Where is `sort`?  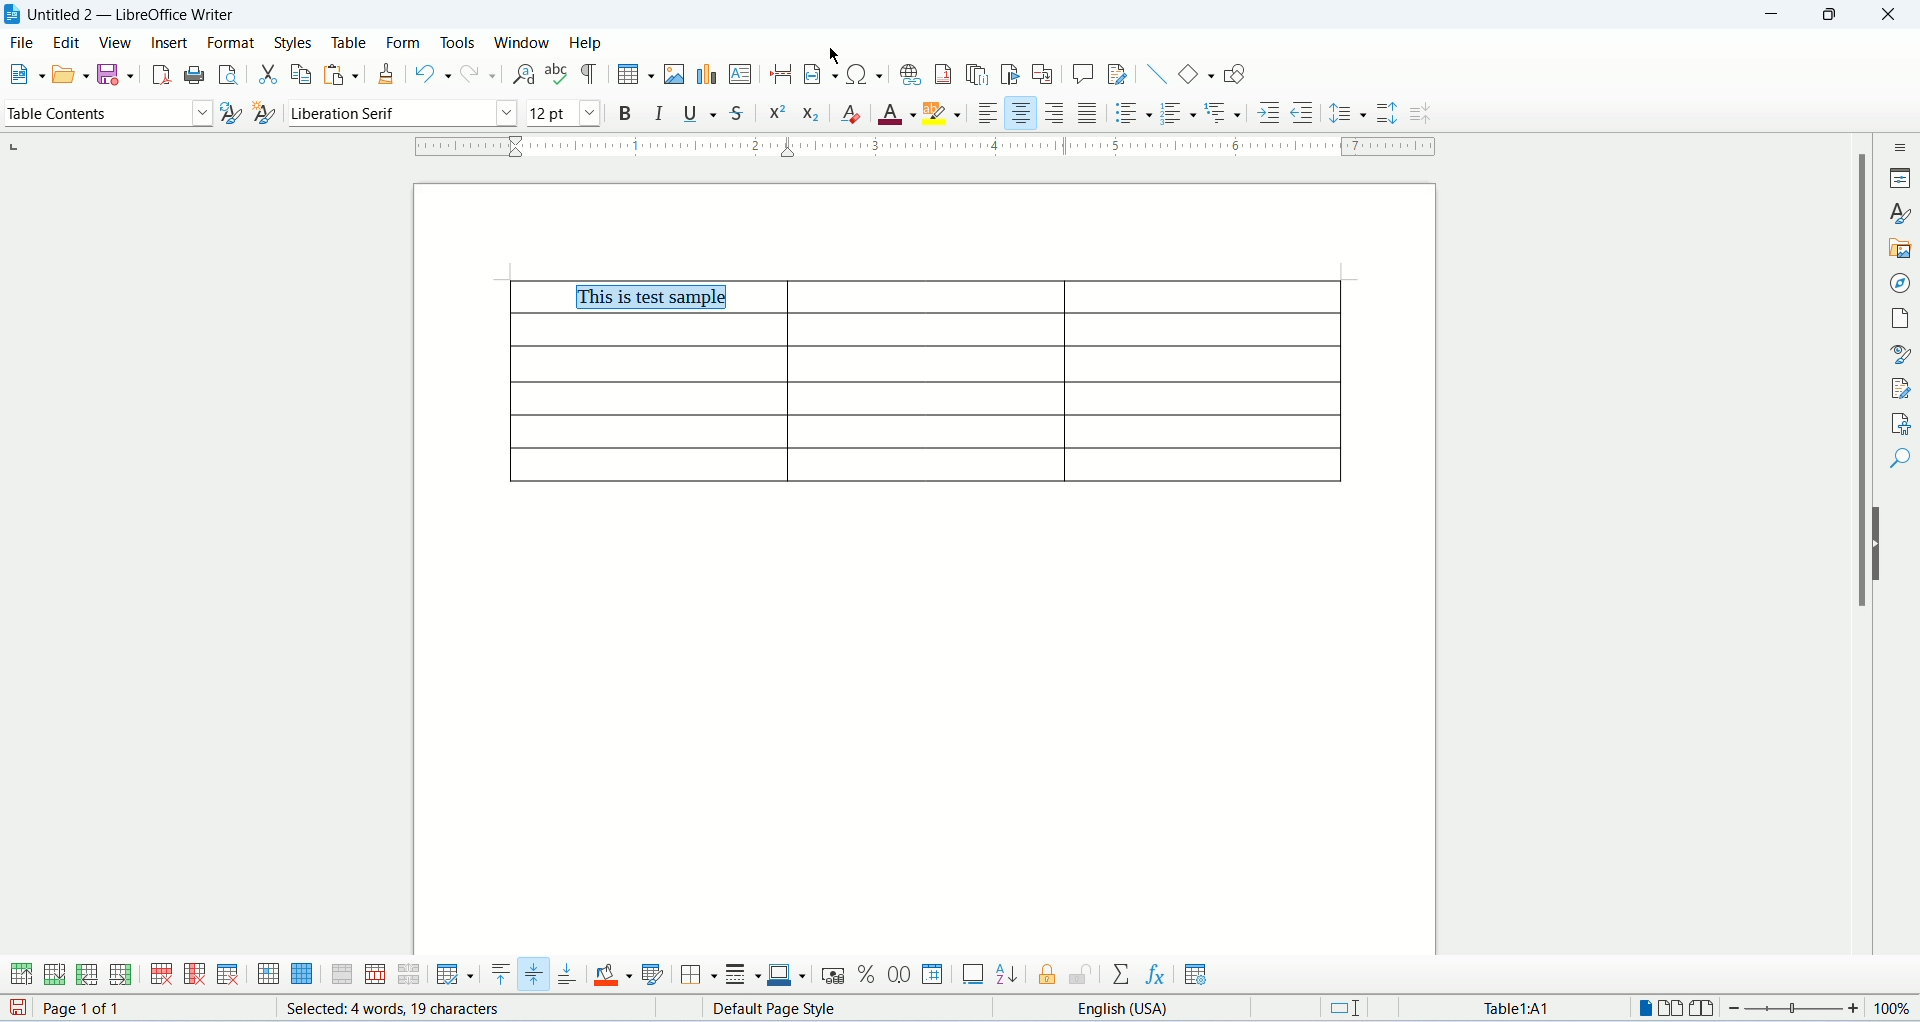 sort is located at coordinates (1006, 976).